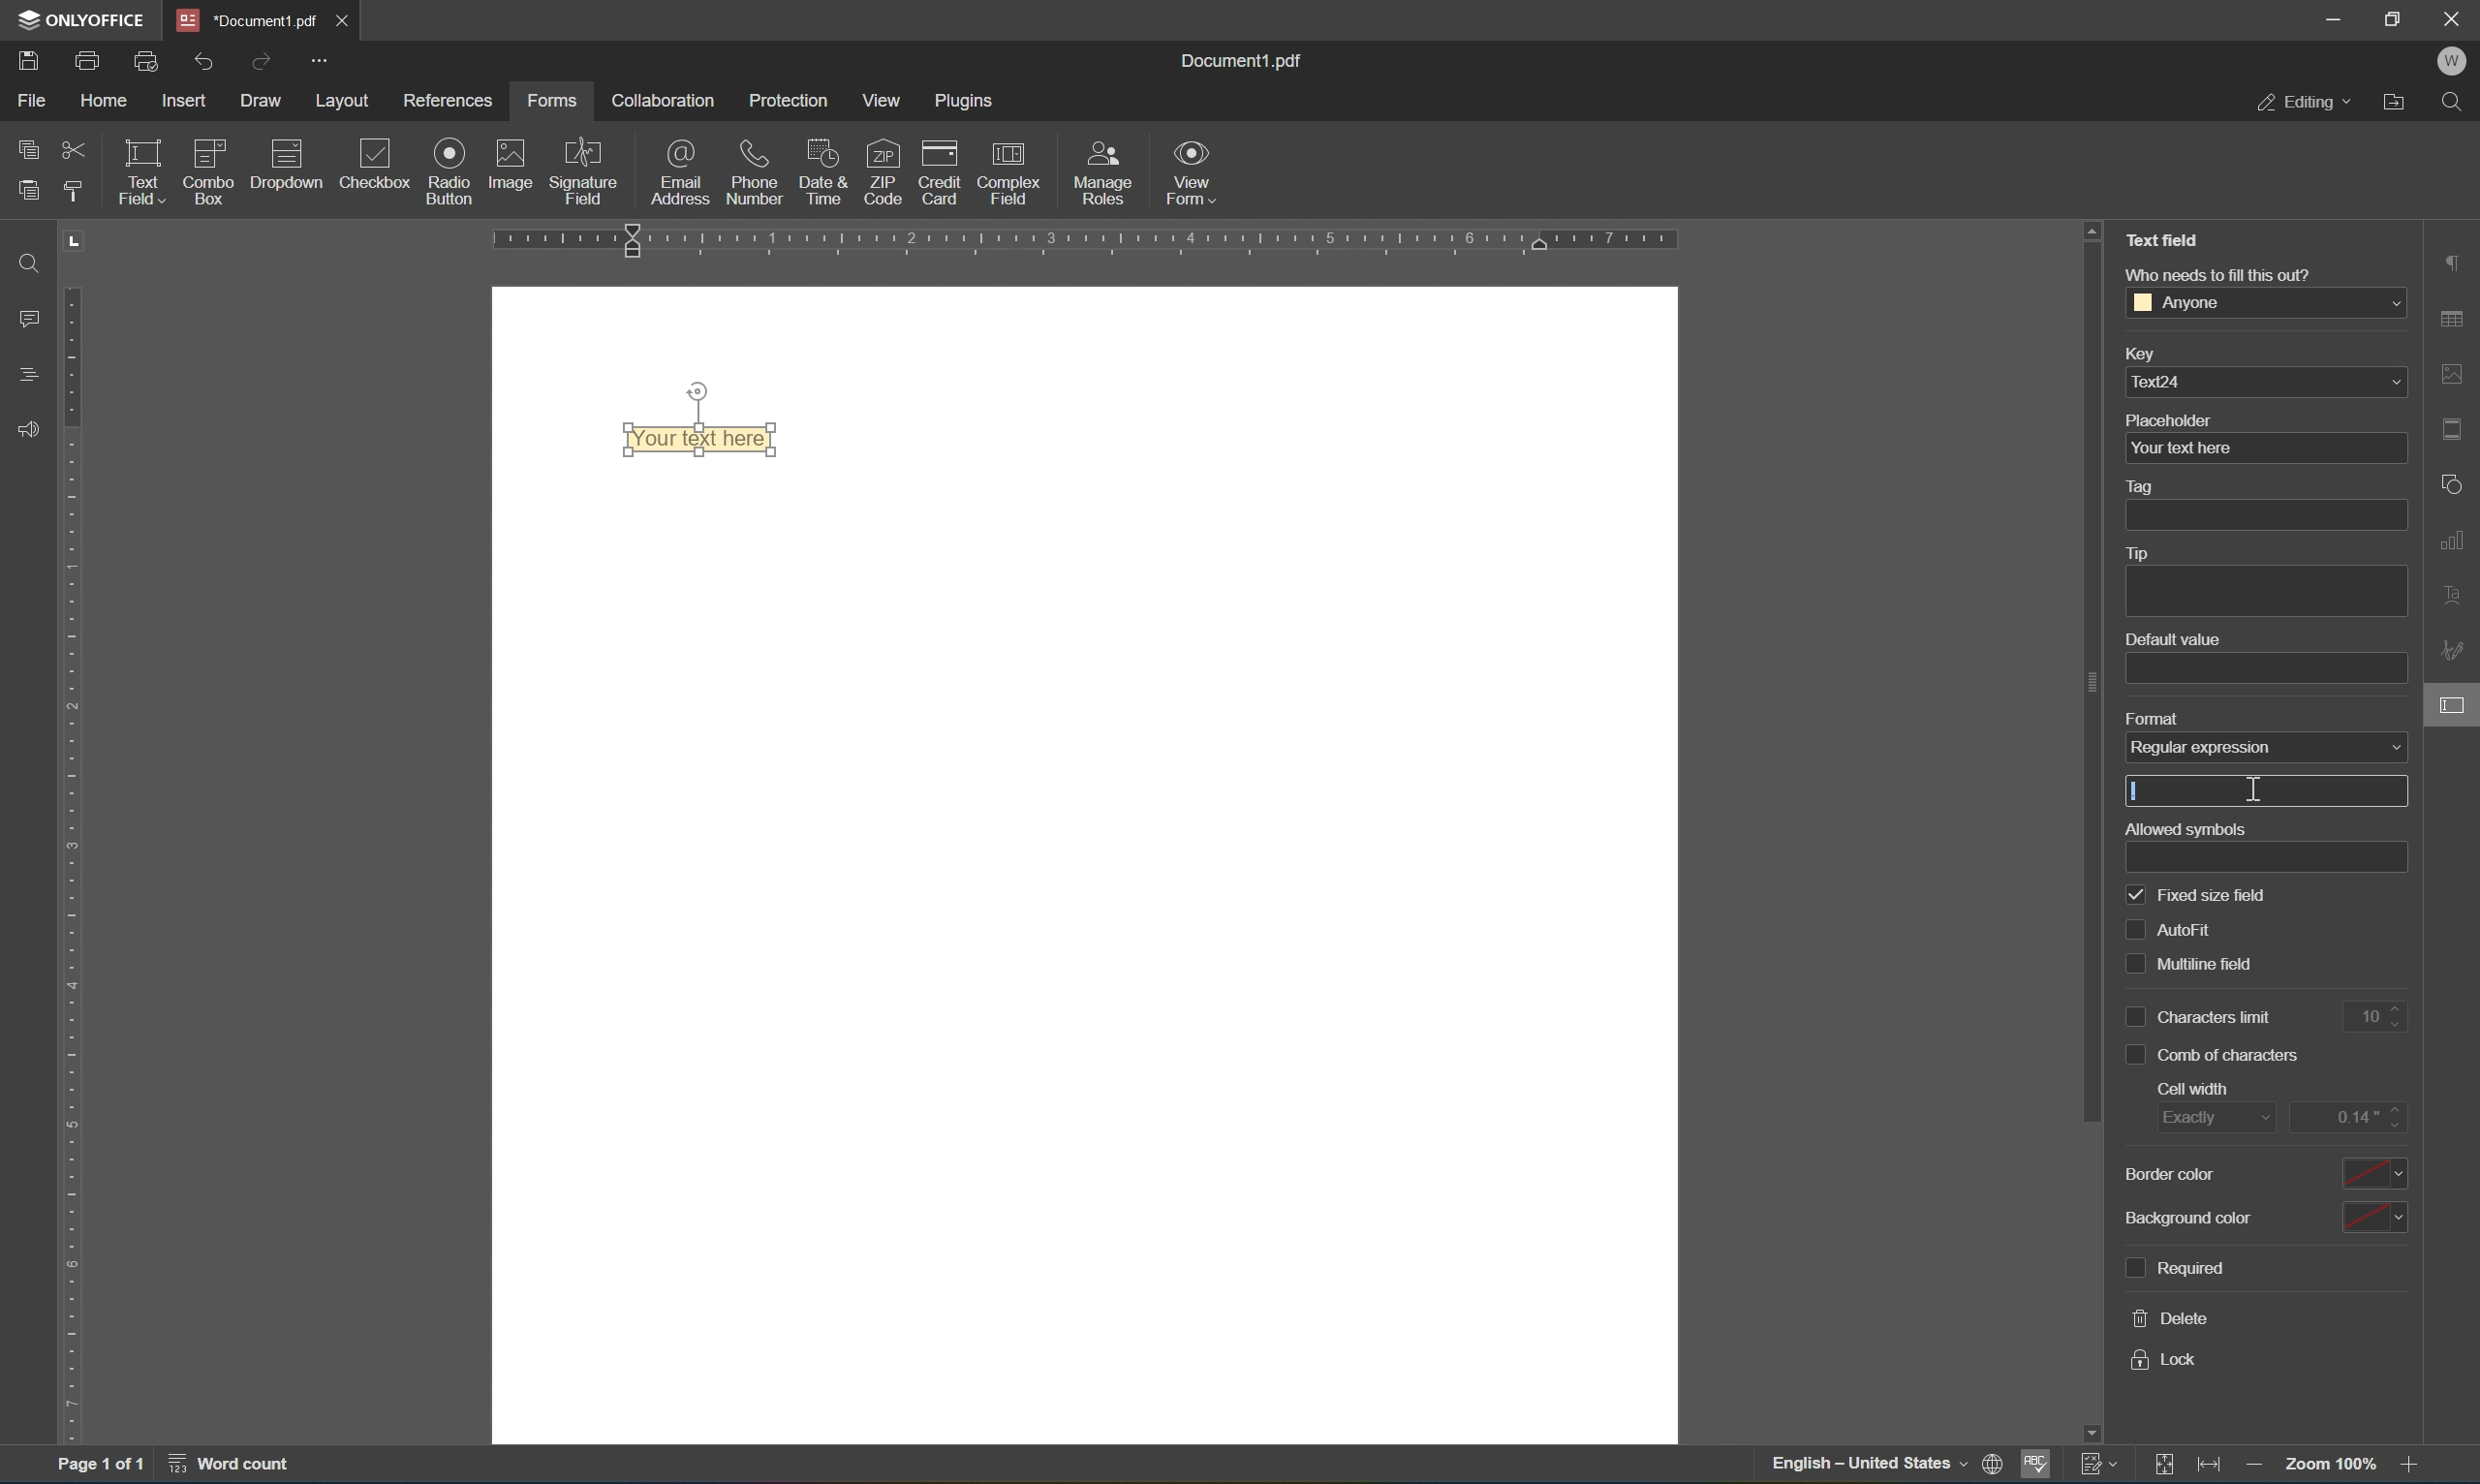 This screenshot has width=2480, height=1484. What do you see at coordinates (2217, 1119) in the screenshot?
I see `exactly` at bounding box center [2217, 1119].